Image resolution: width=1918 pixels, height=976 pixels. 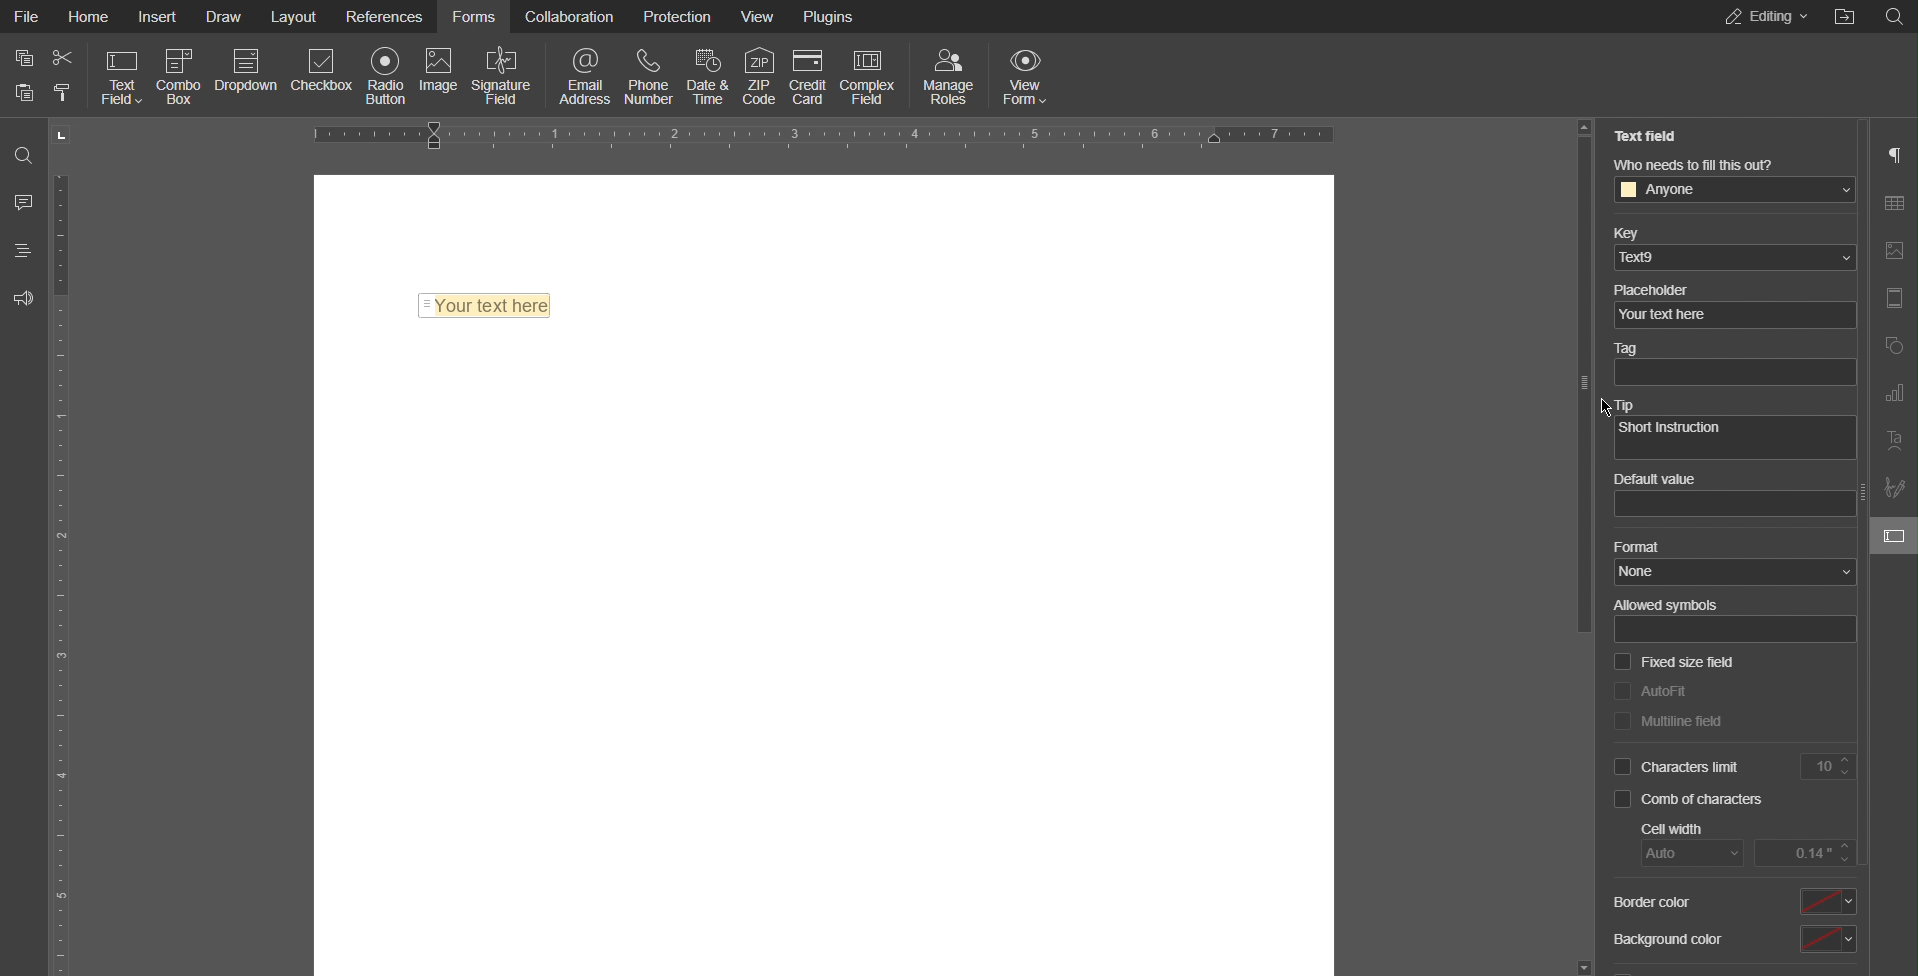 I want to click on Text Field Settings, so click(x=1893, y=535).